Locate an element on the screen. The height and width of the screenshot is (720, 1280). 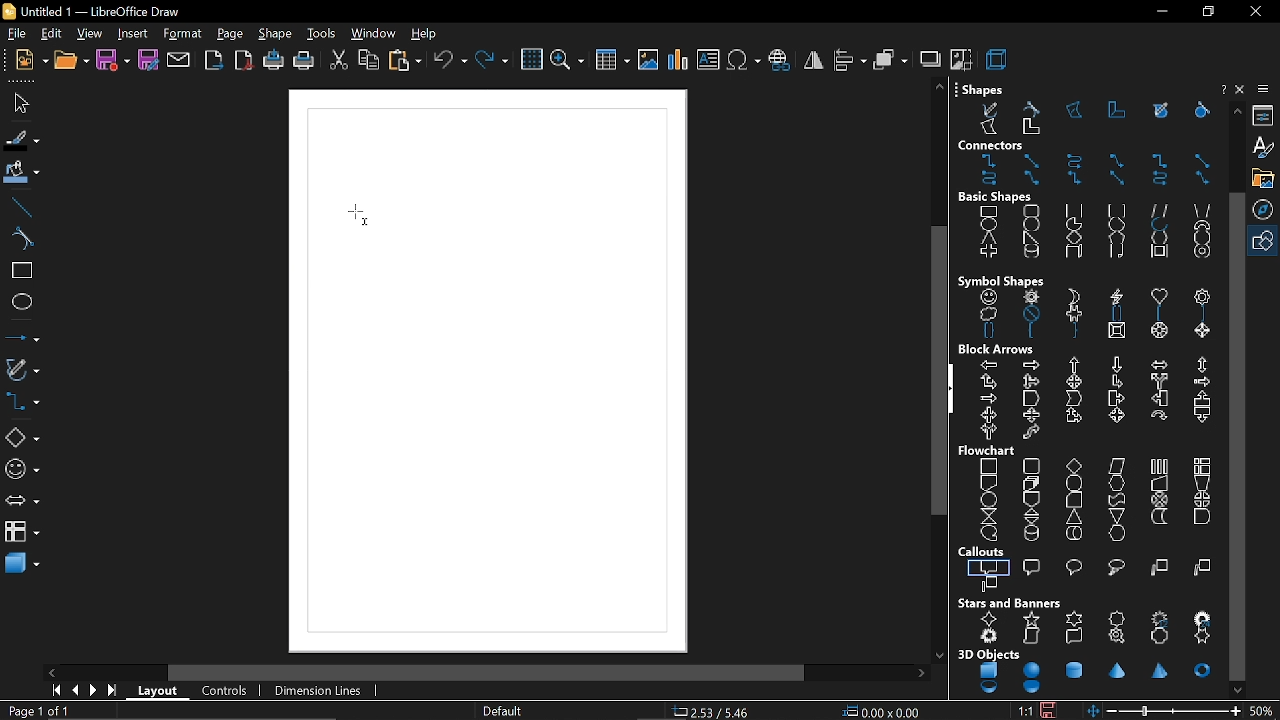
down arrow is located at coordinates (1115, 365).